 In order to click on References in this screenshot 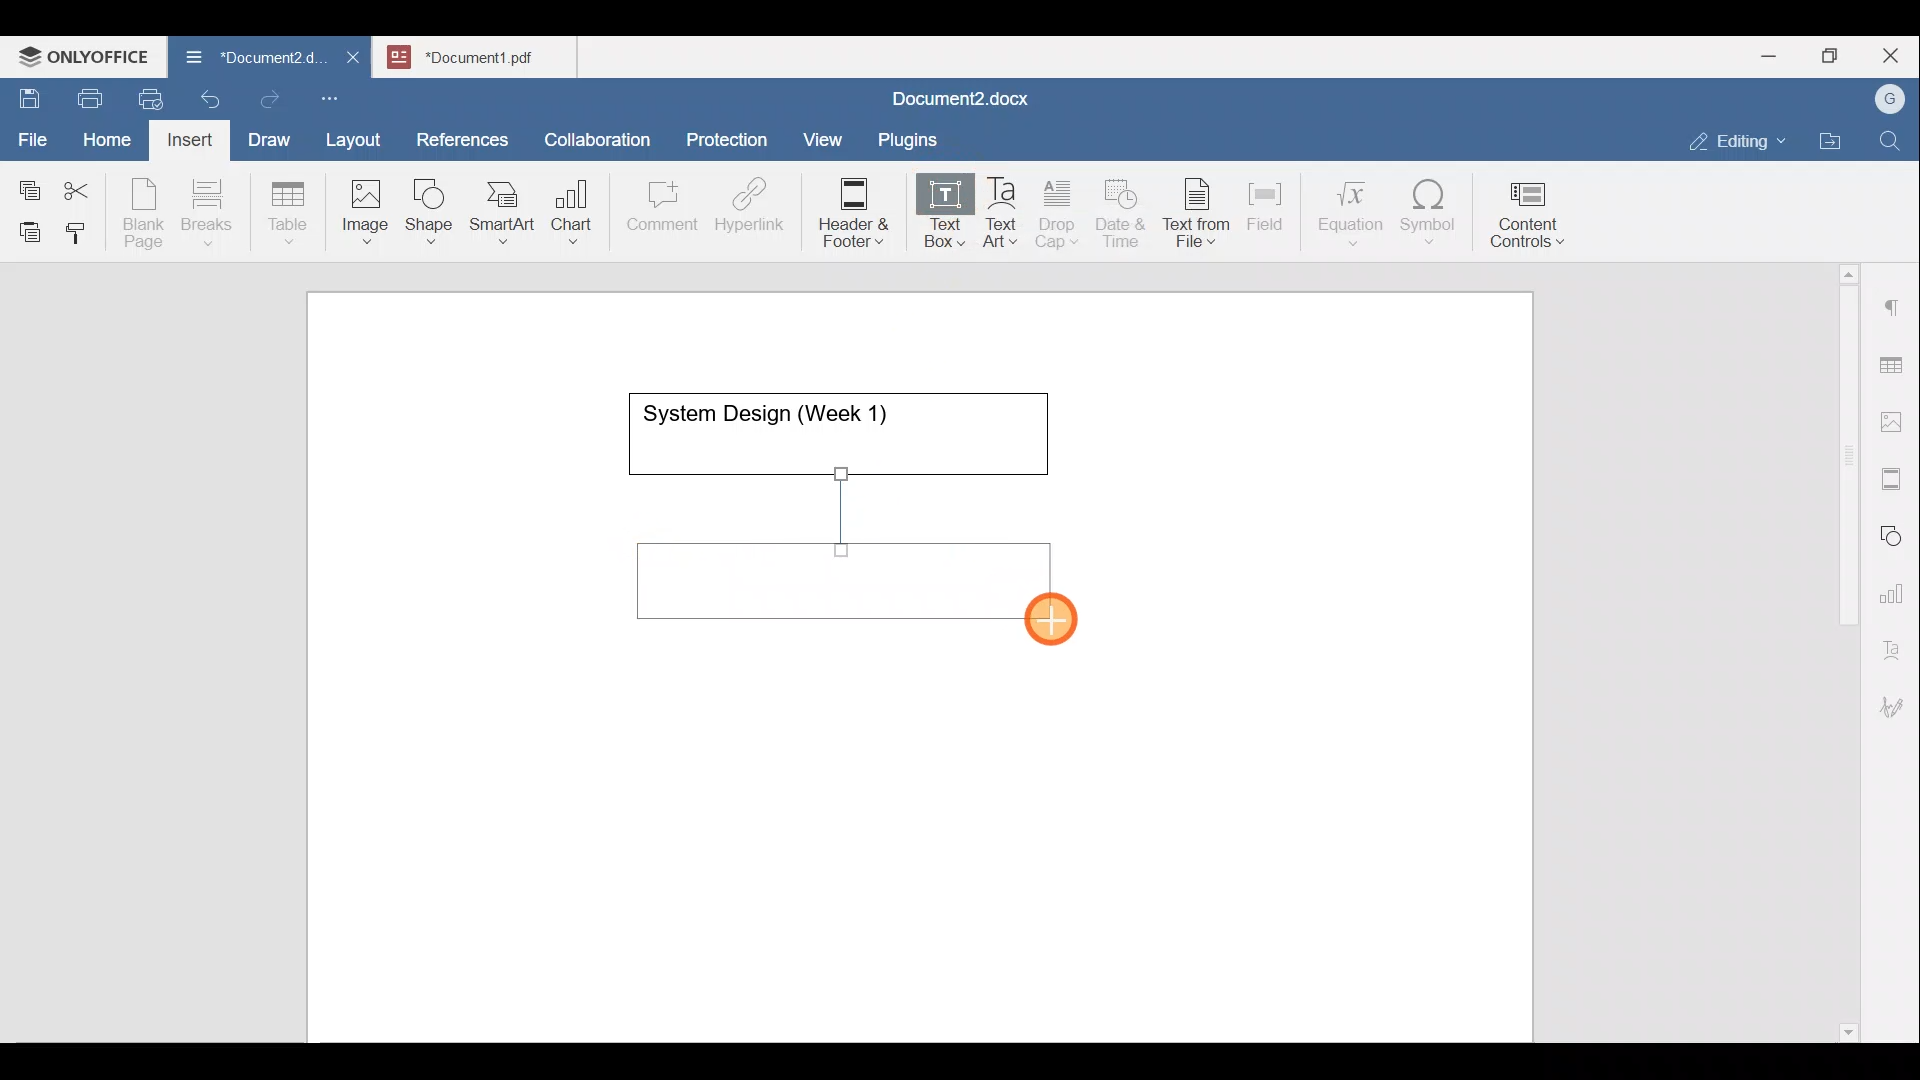, I will do `click(461, 137)`.